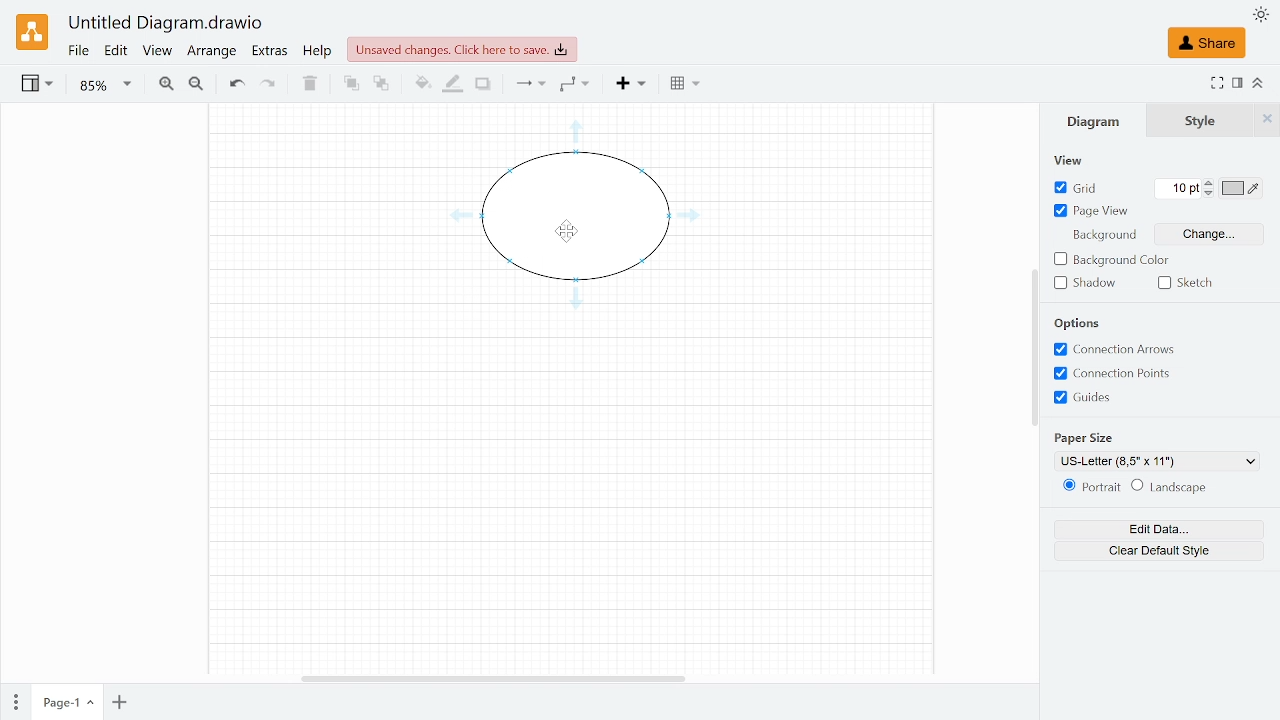  What do you see at coordinates (213, 52) in the screenshot?
I see `Arrange` at bounding box center [213, 52].